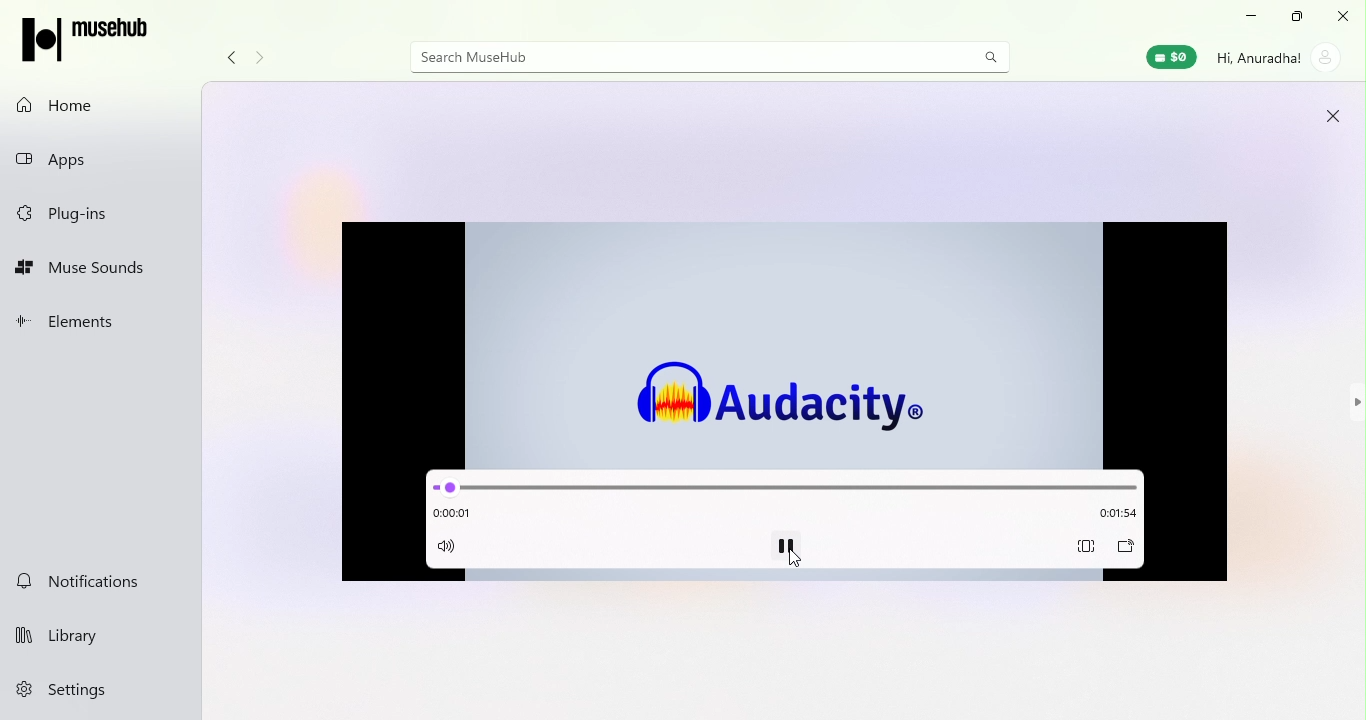 This screenshot has width=1366, height=720. I want to click on Library, so click(99, 634).